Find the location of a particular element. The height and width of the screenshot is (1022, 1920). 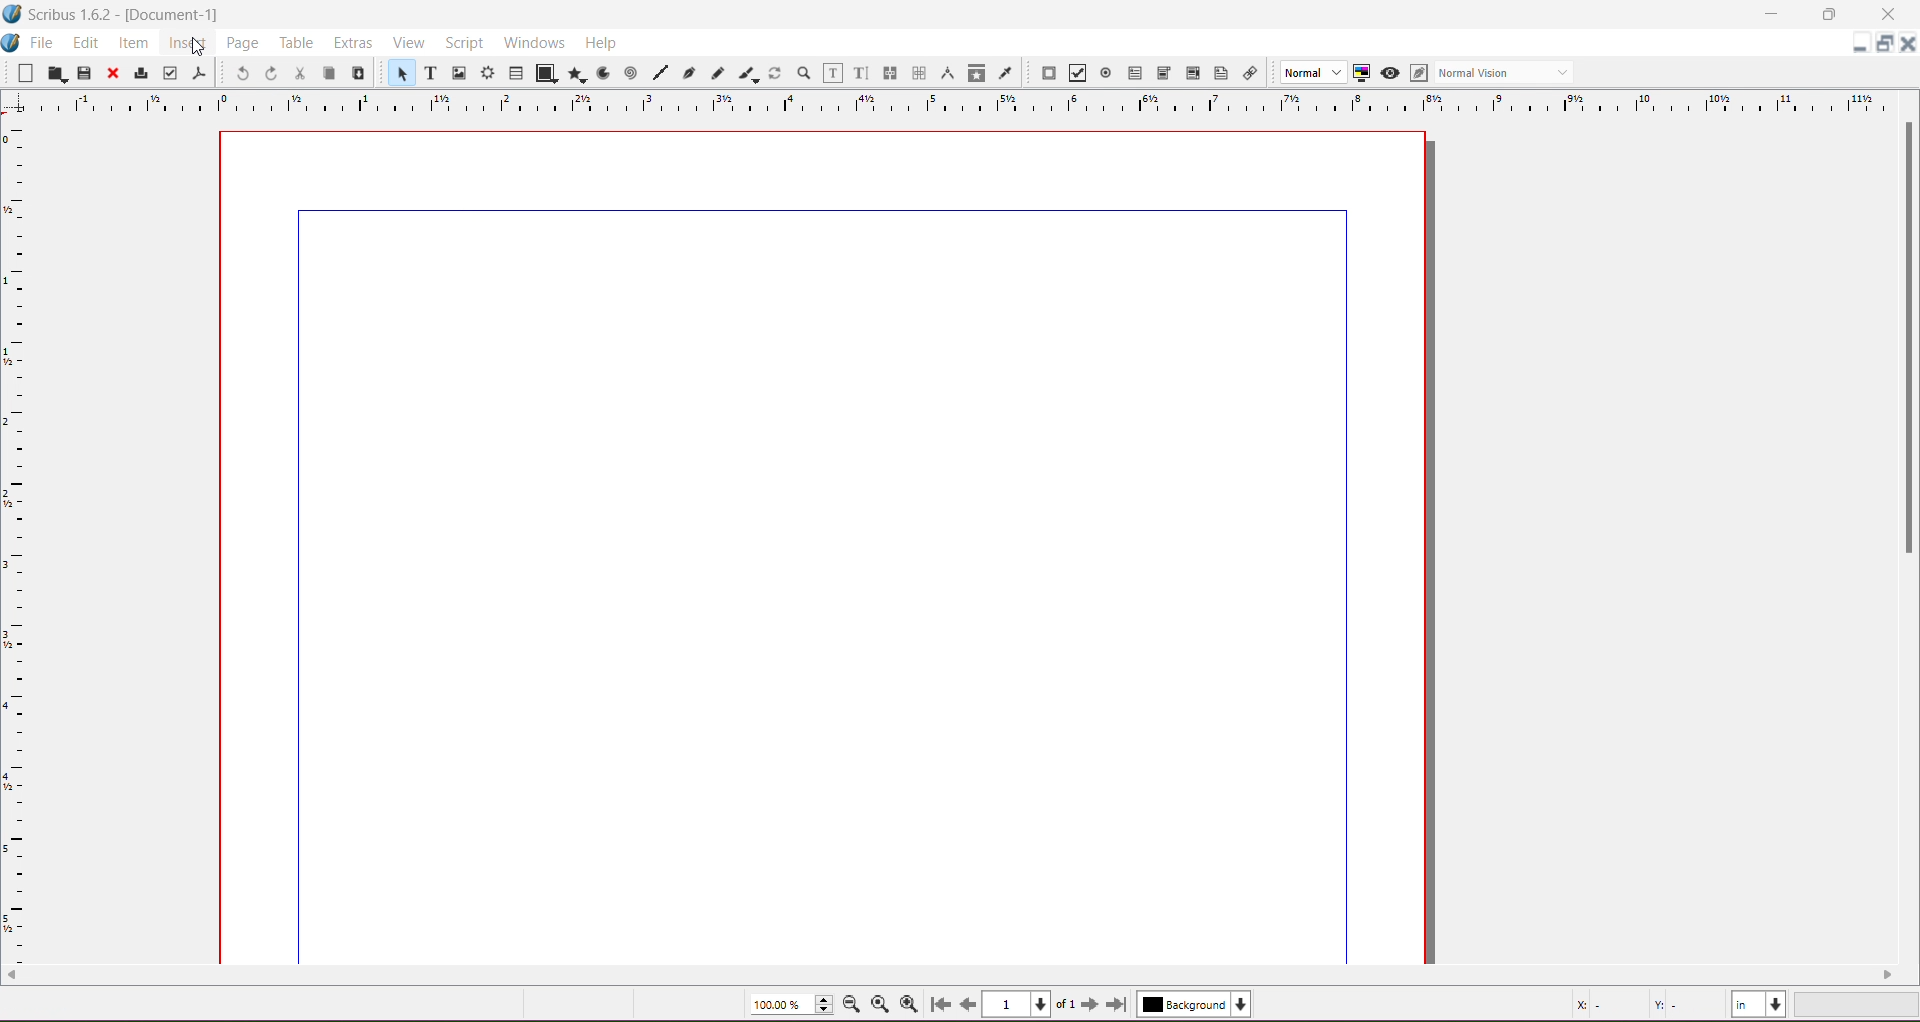

Document is located at coordinates (12, 44).